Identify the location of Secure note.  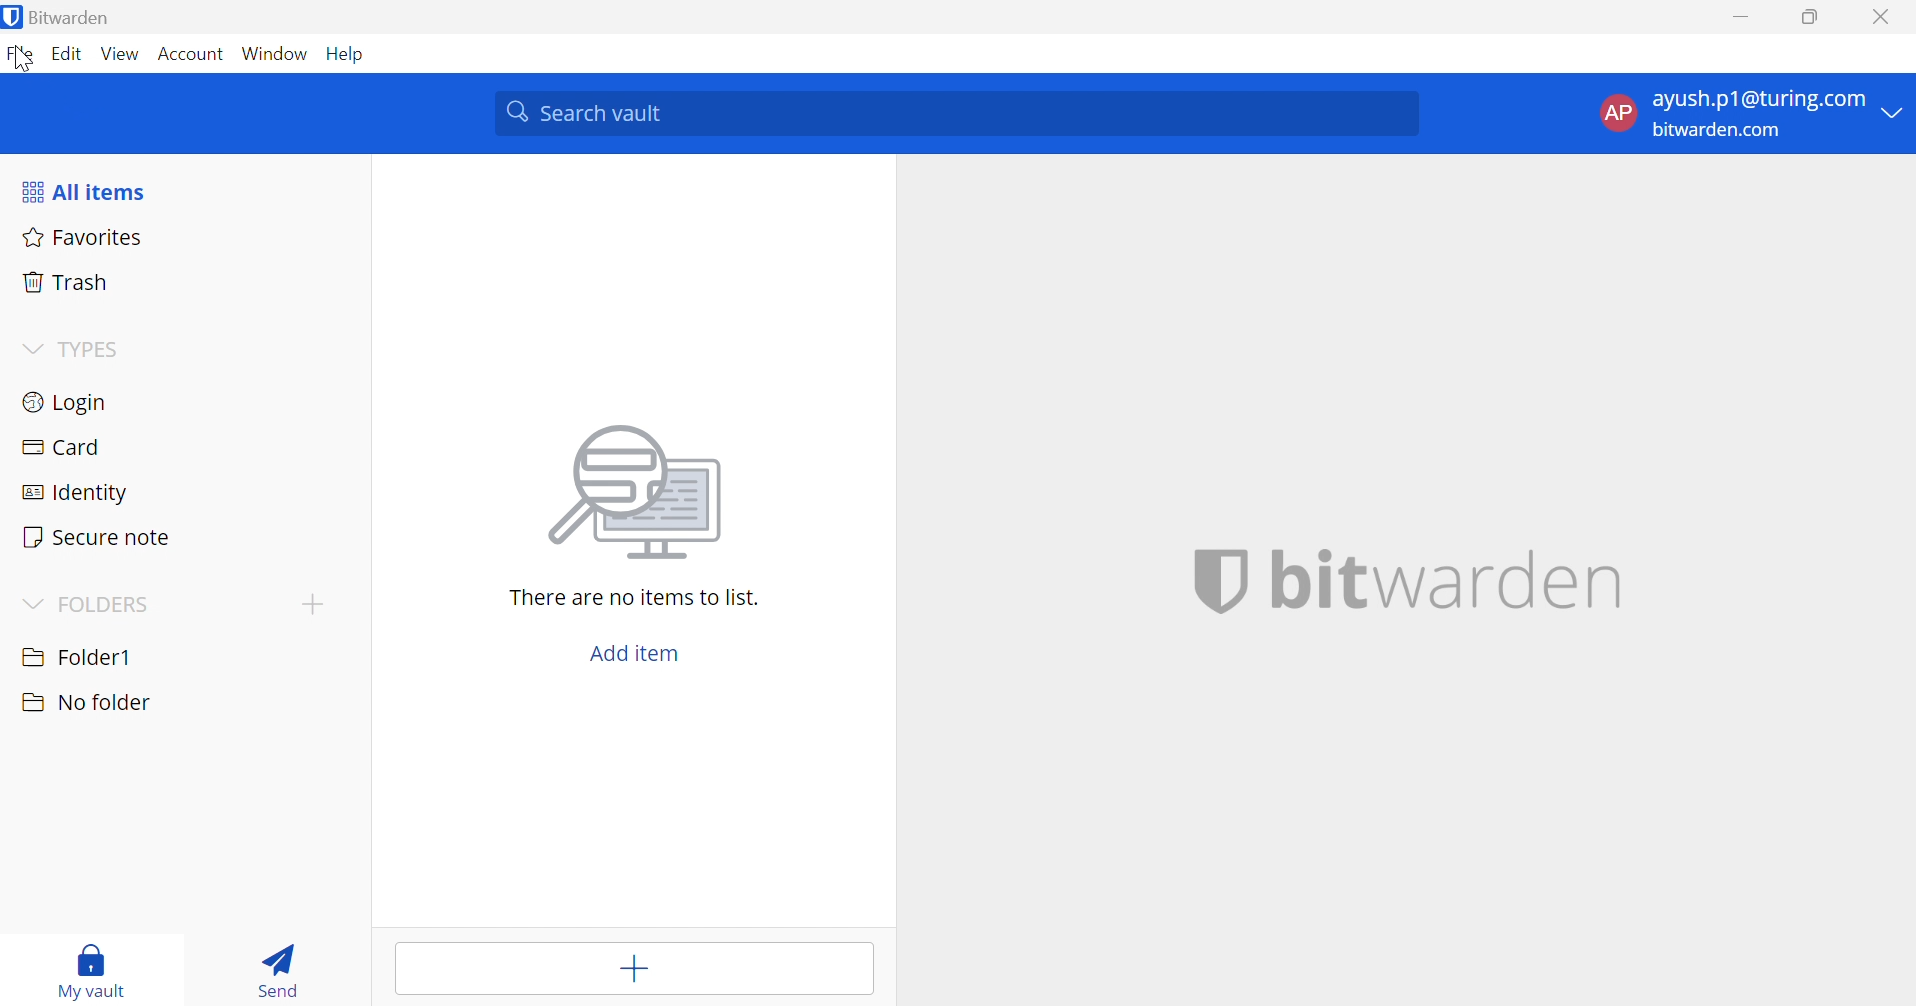
(101, 537).